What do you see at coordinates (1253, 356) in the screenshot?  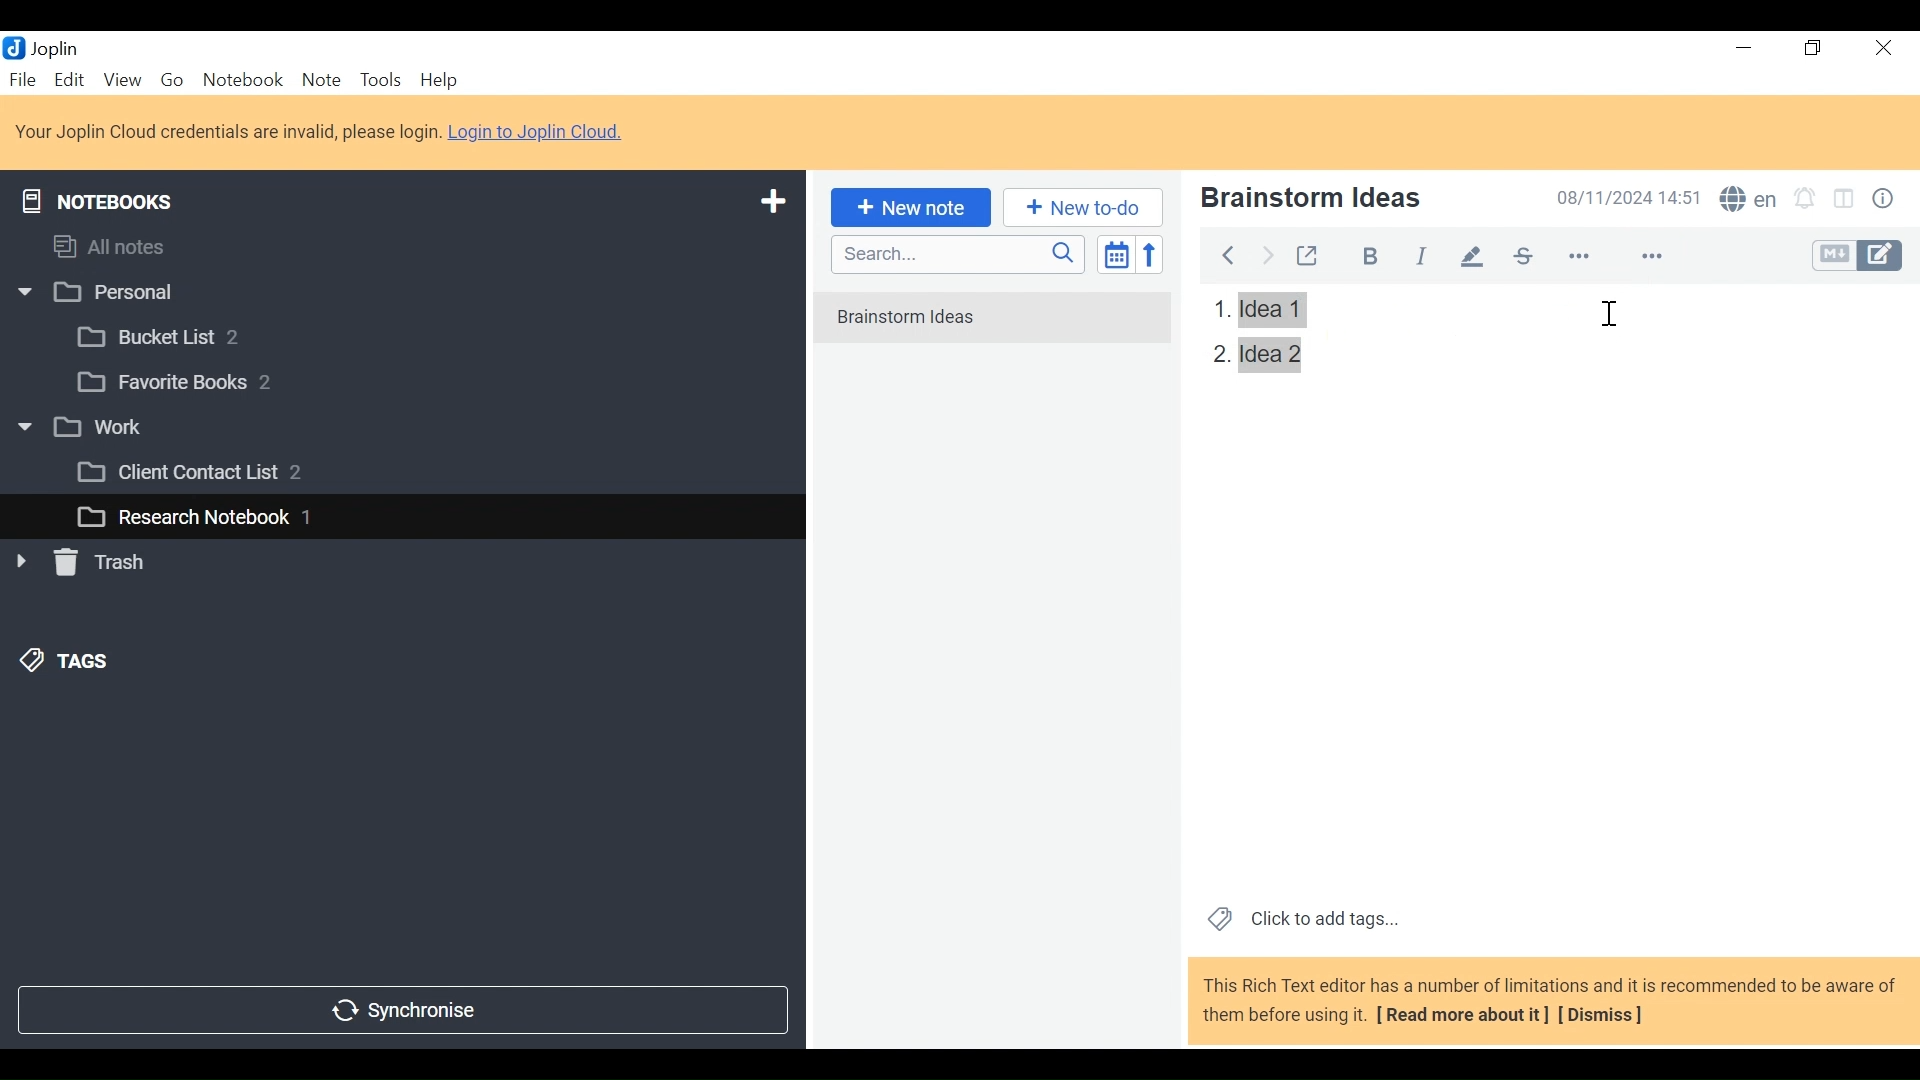 I see `Note View` at bounding box center [1253, 356].